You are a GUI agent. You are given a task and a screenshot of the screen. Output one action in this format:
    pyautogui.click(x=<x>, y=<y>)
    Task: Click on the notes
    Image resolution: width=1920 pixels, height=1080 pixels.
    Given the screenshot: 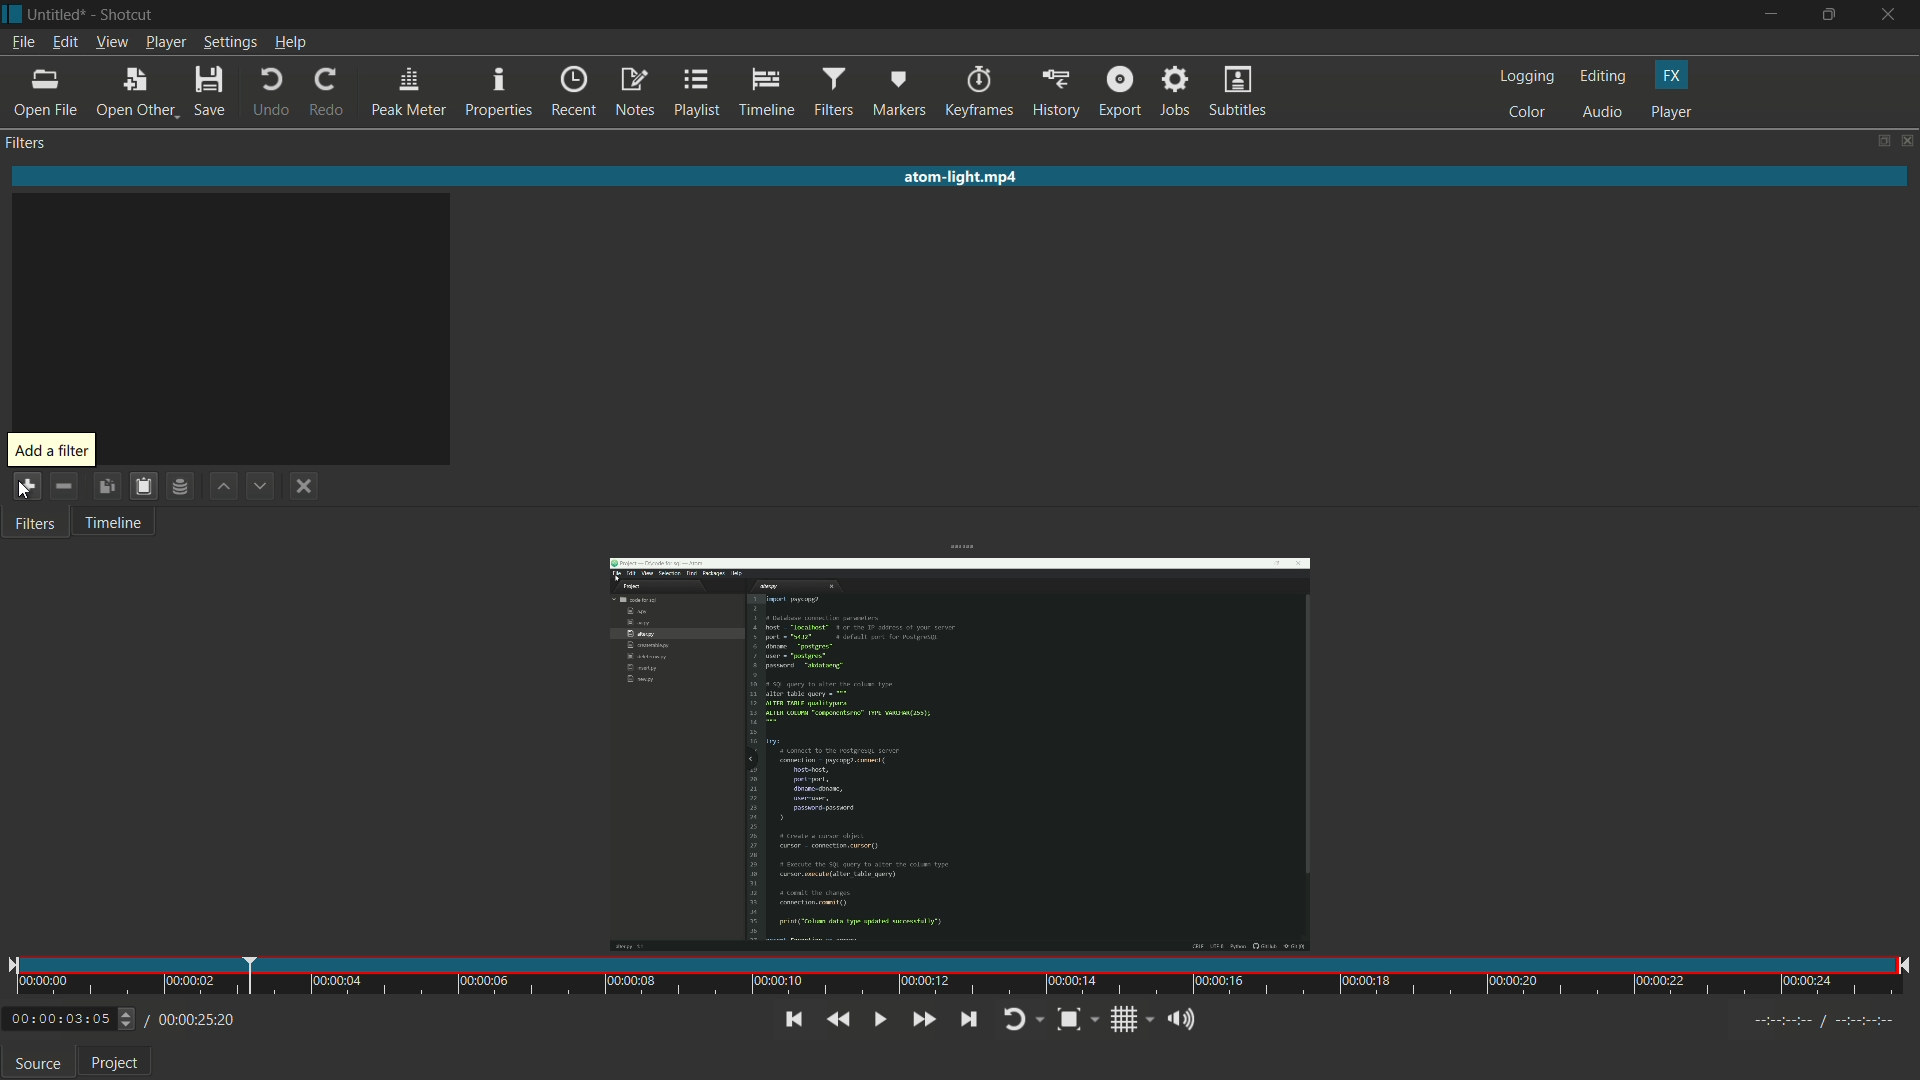 What is the action you would take?
    pyautogui.click(x=635, y=93)
    